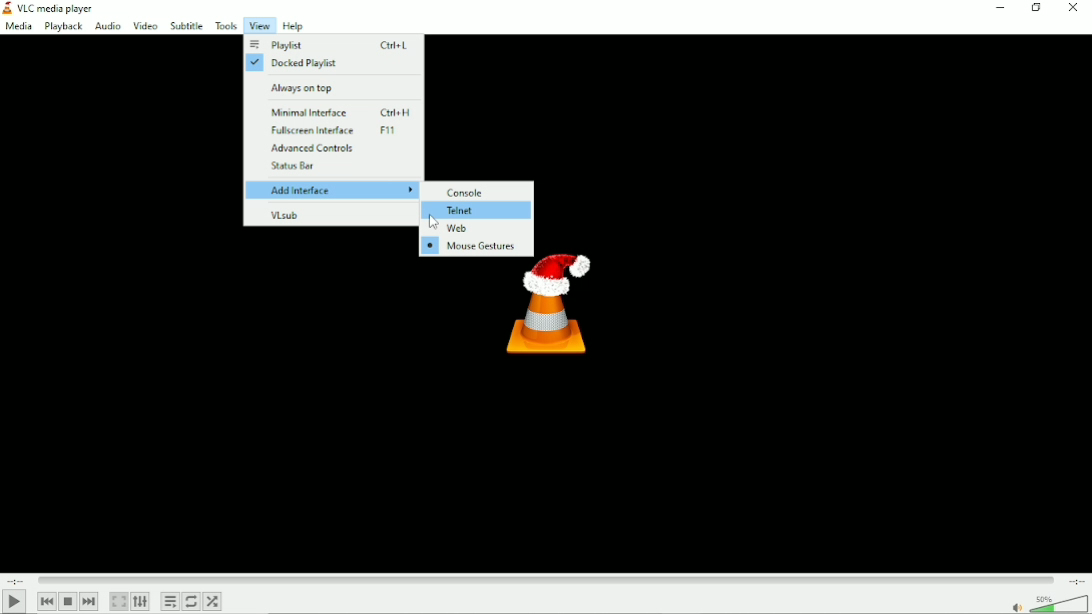  I want to click on Help, so click(293, 26).